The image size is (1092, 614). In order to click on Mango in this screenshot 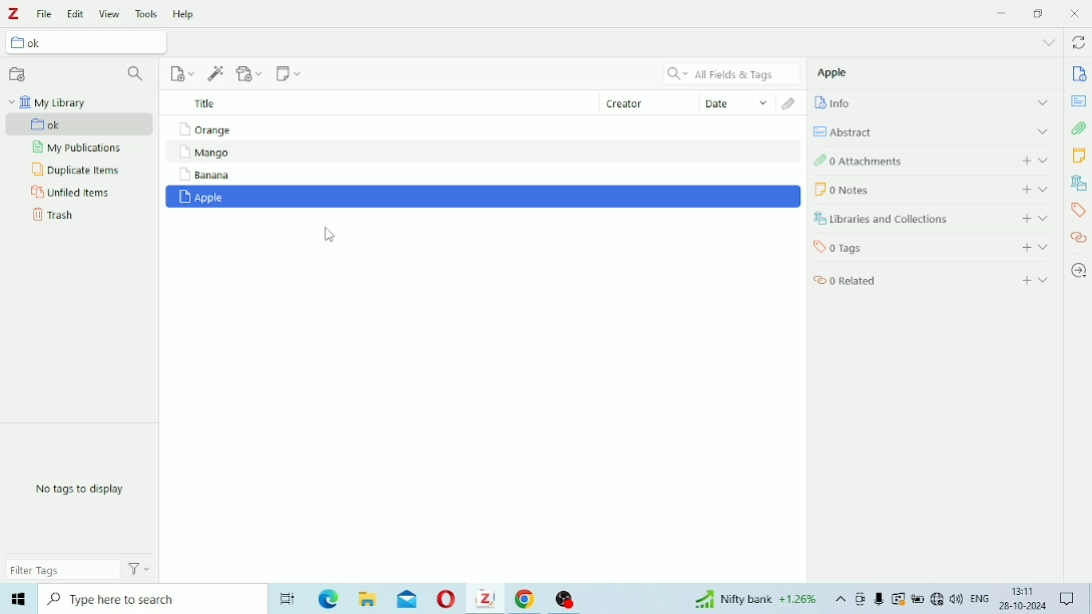, I will do `click(484, 153)`.